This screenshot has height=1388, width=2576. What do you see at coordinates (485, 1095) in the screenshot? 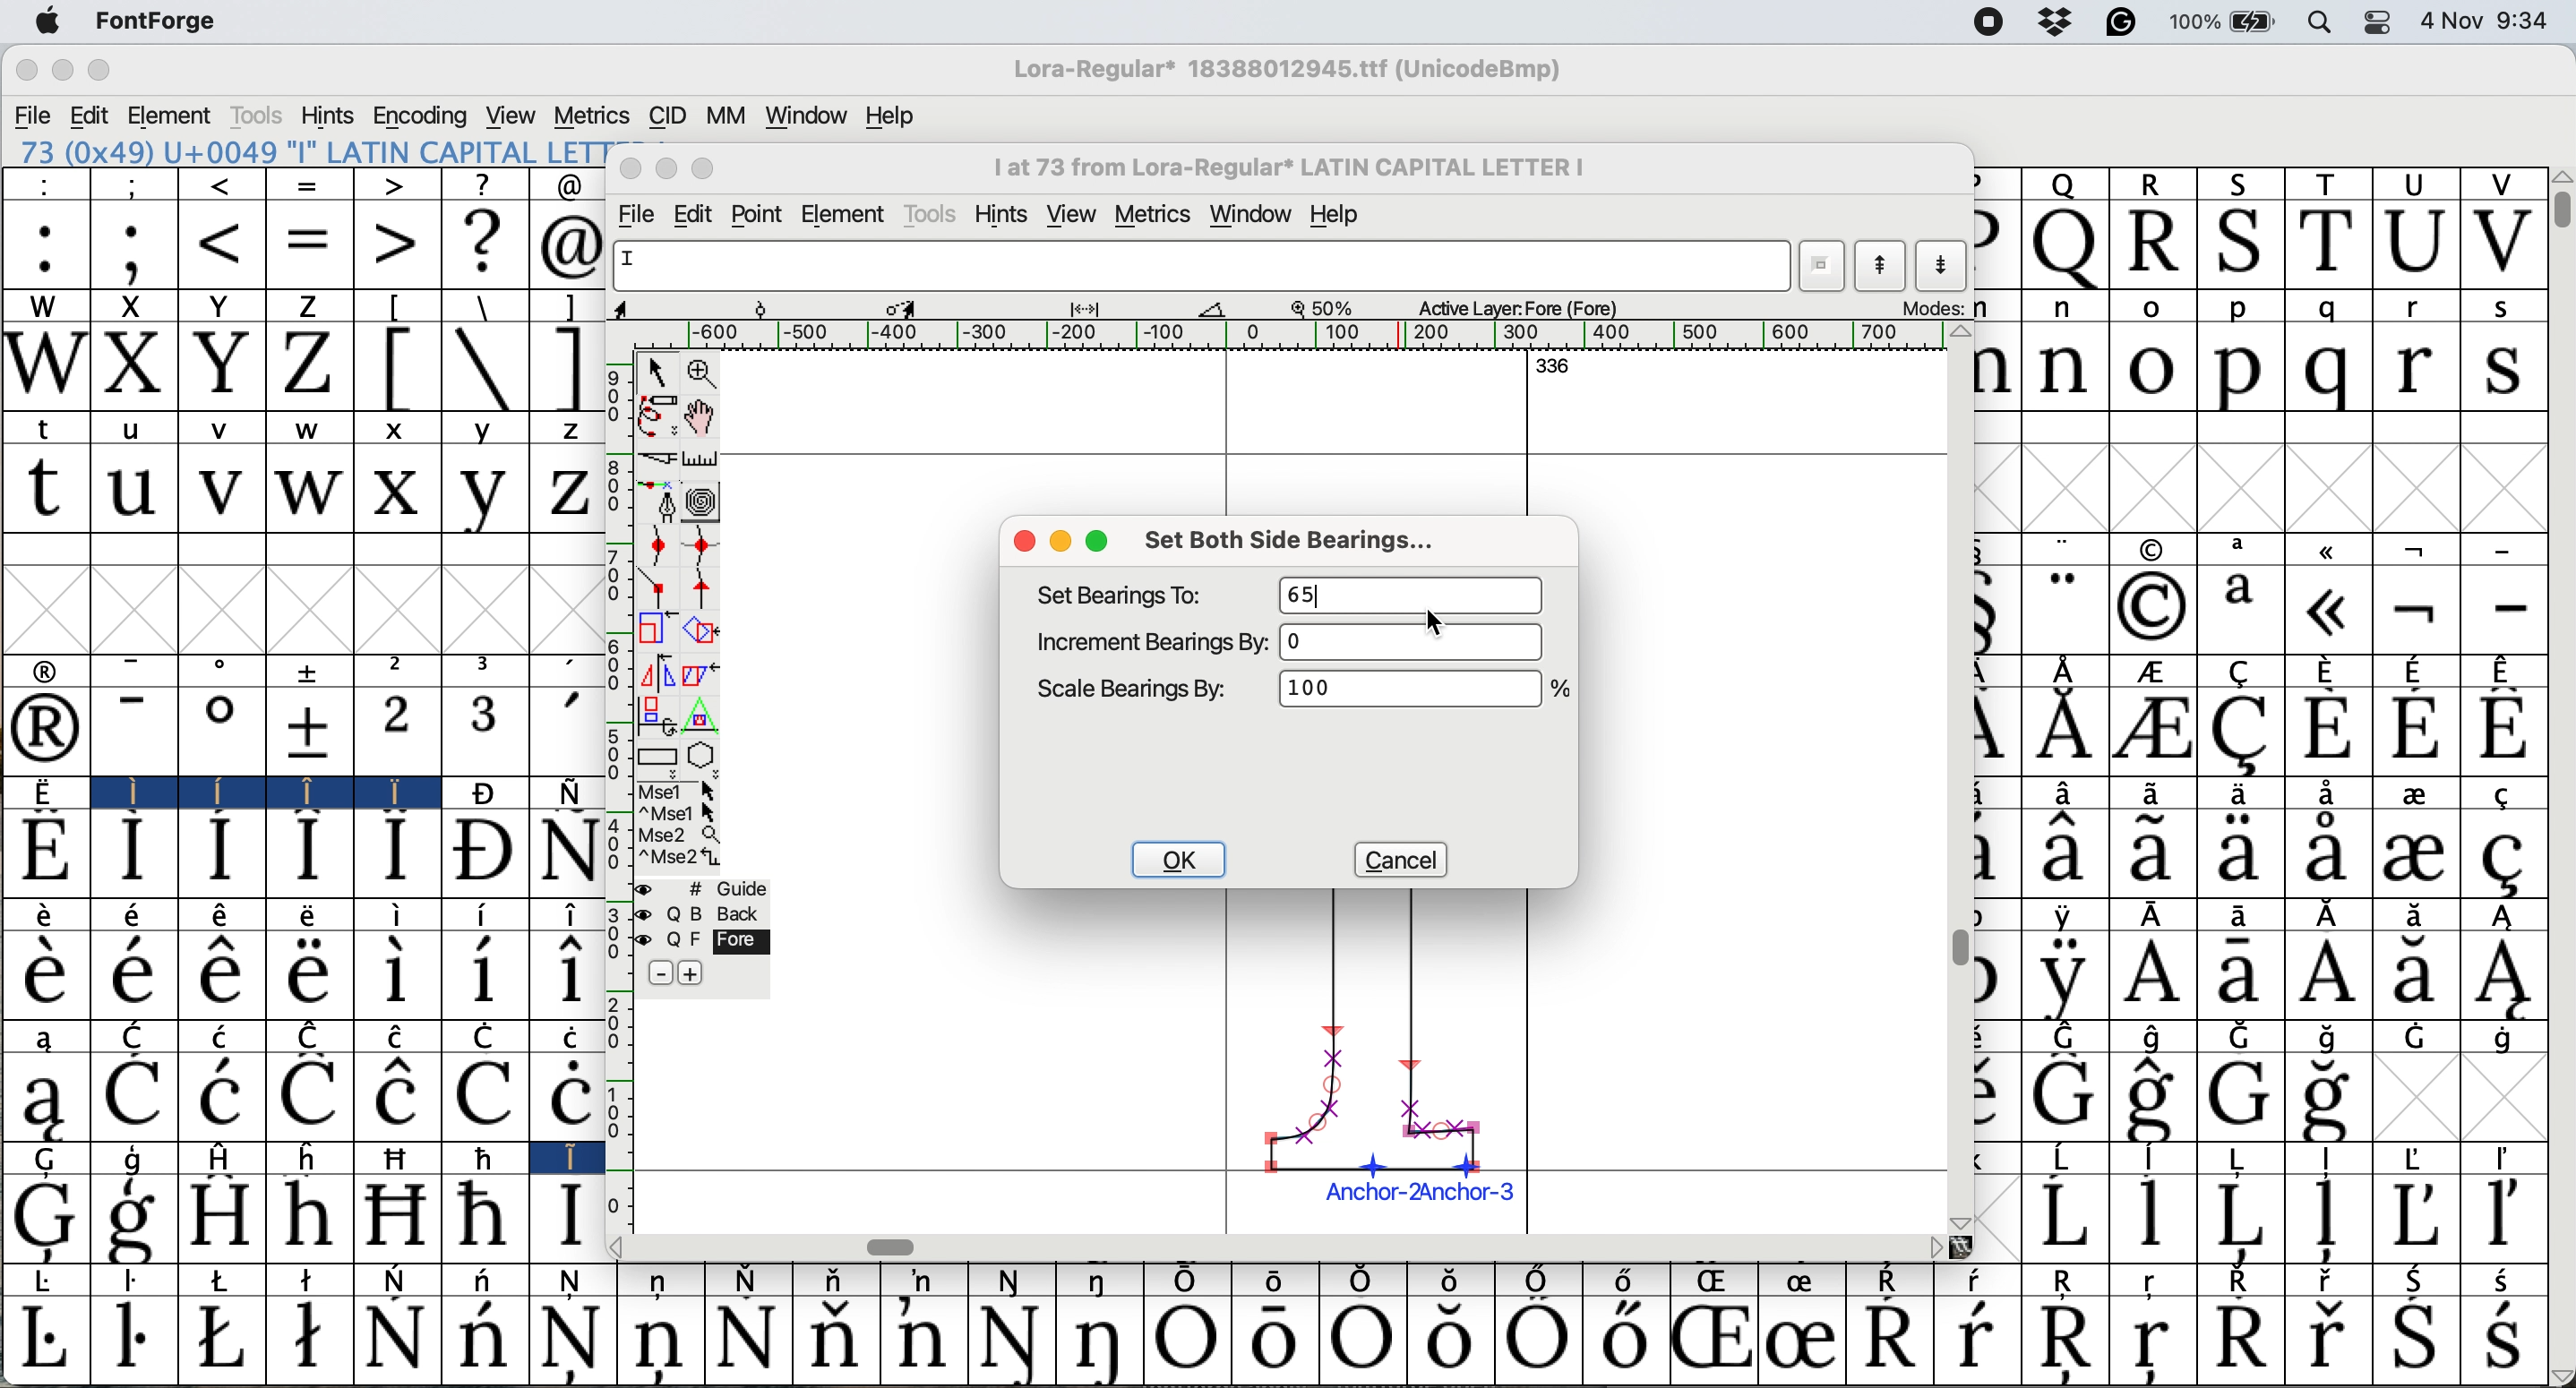
I see `Symbol` at bounding box center [485, 1095].